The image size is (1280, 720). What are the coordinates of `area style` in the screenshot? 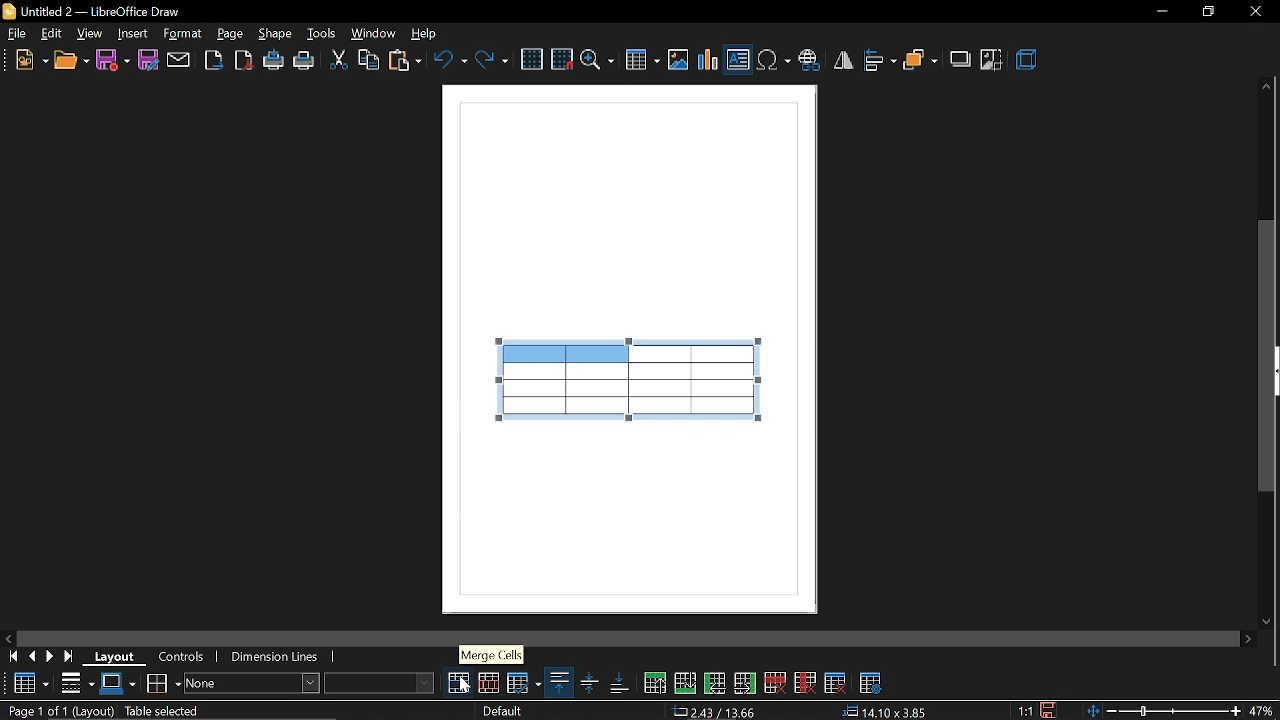 It's located at (253, 685).